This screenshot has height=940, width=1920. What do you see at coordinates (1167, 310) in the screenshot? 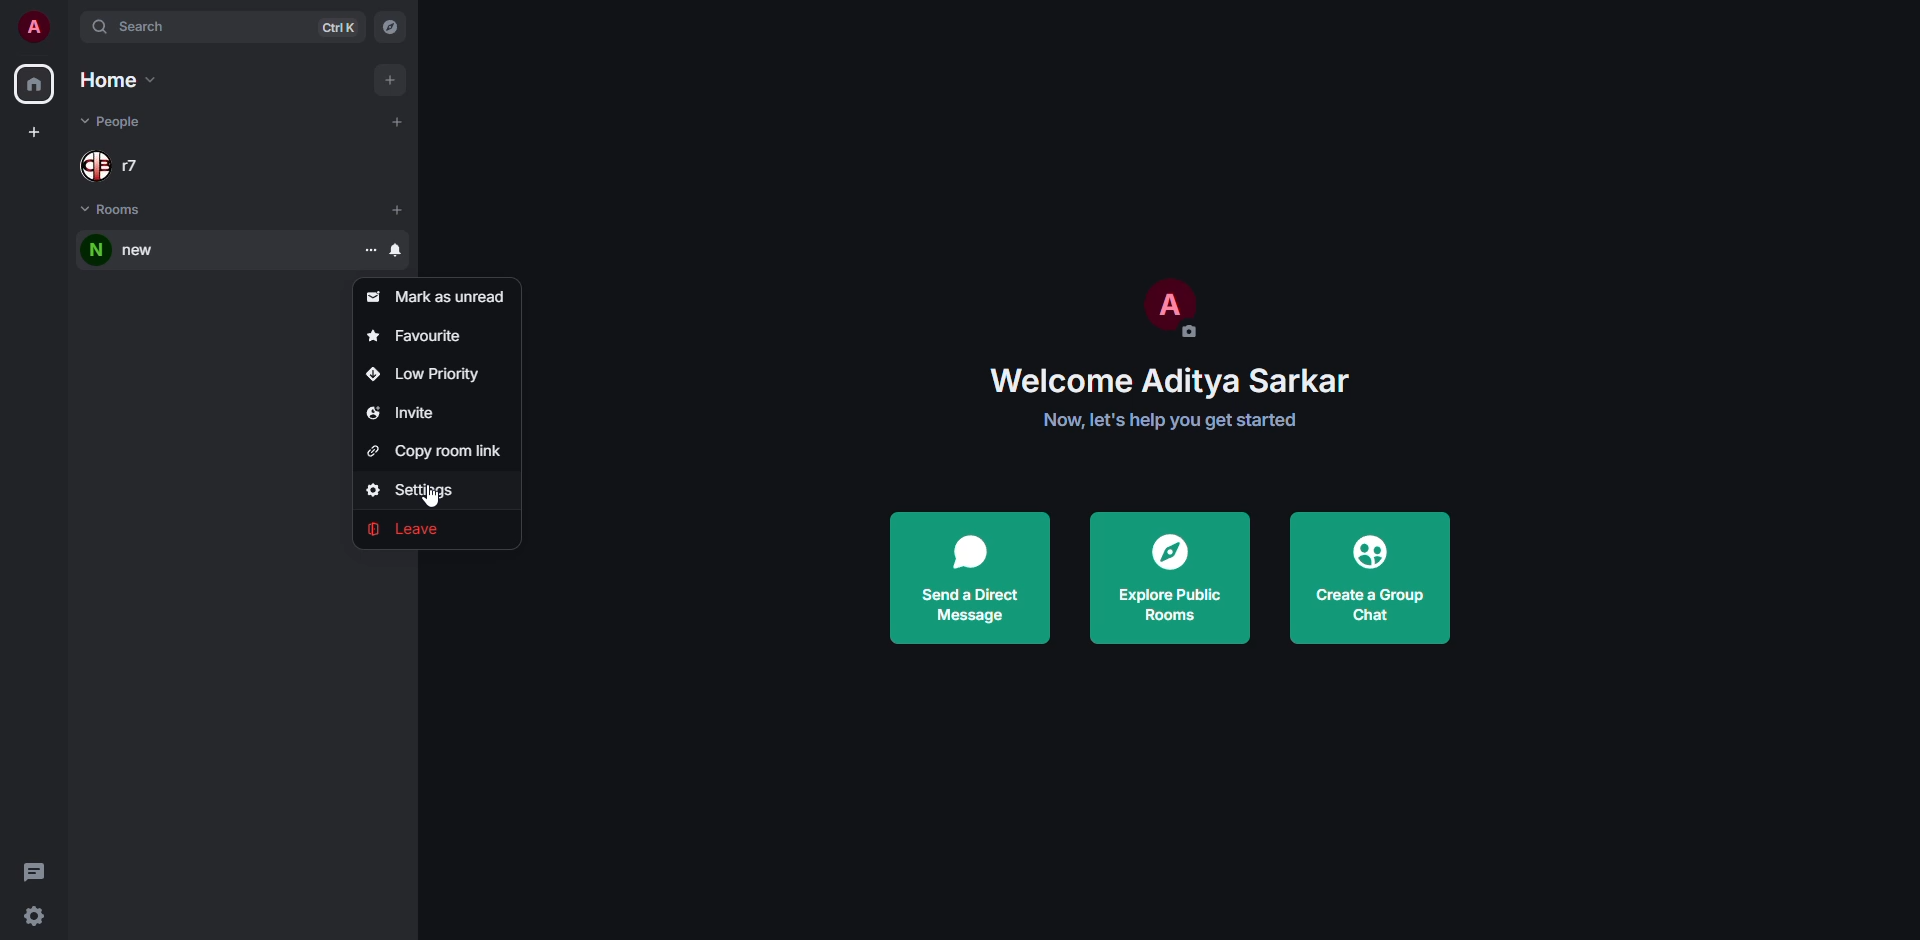
I see `profile` at bounding box center [1167, 310].